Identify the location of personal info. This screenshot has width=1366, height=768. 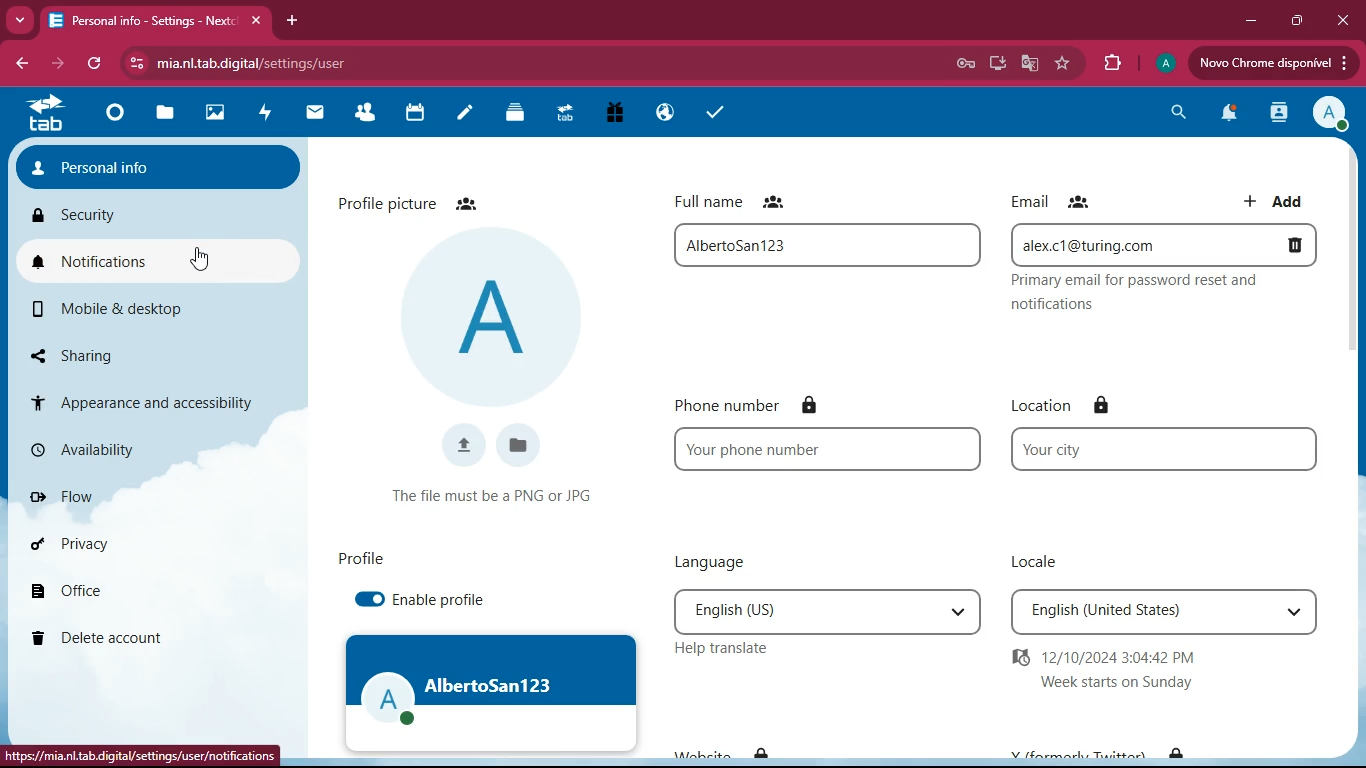
(152, 166).